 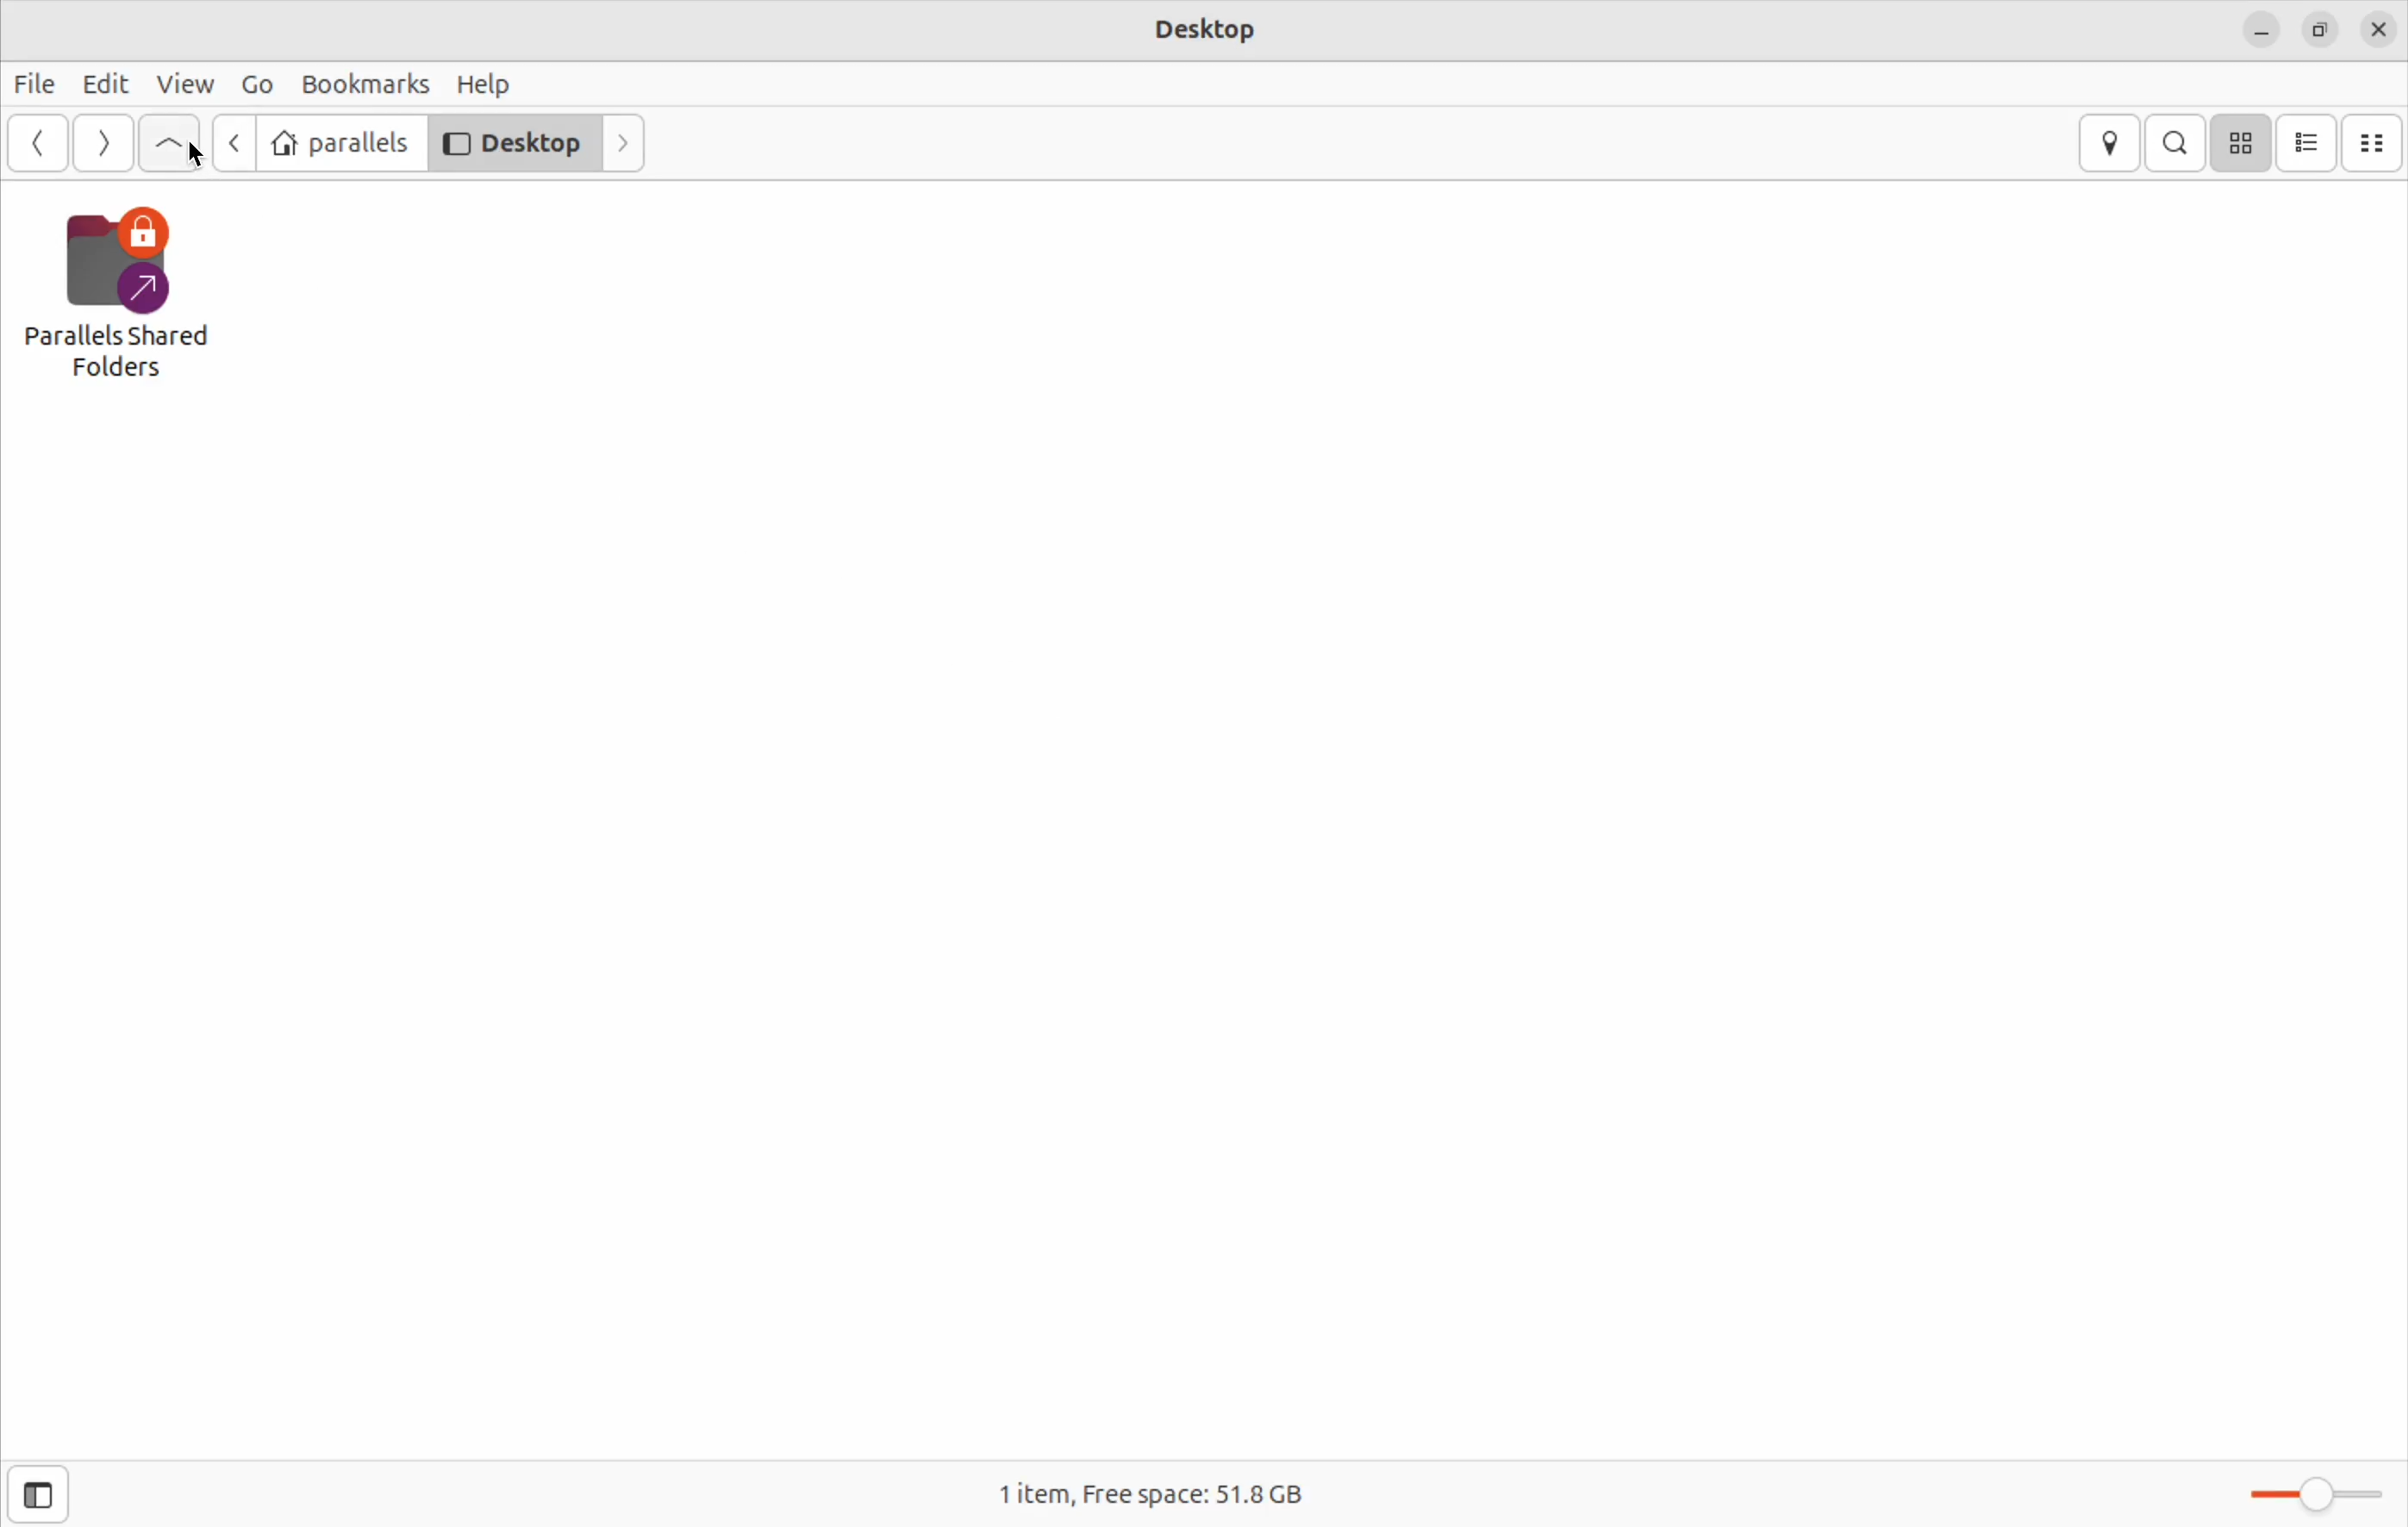 I want to click on parallel shared folders, so click(x=127, y=299).